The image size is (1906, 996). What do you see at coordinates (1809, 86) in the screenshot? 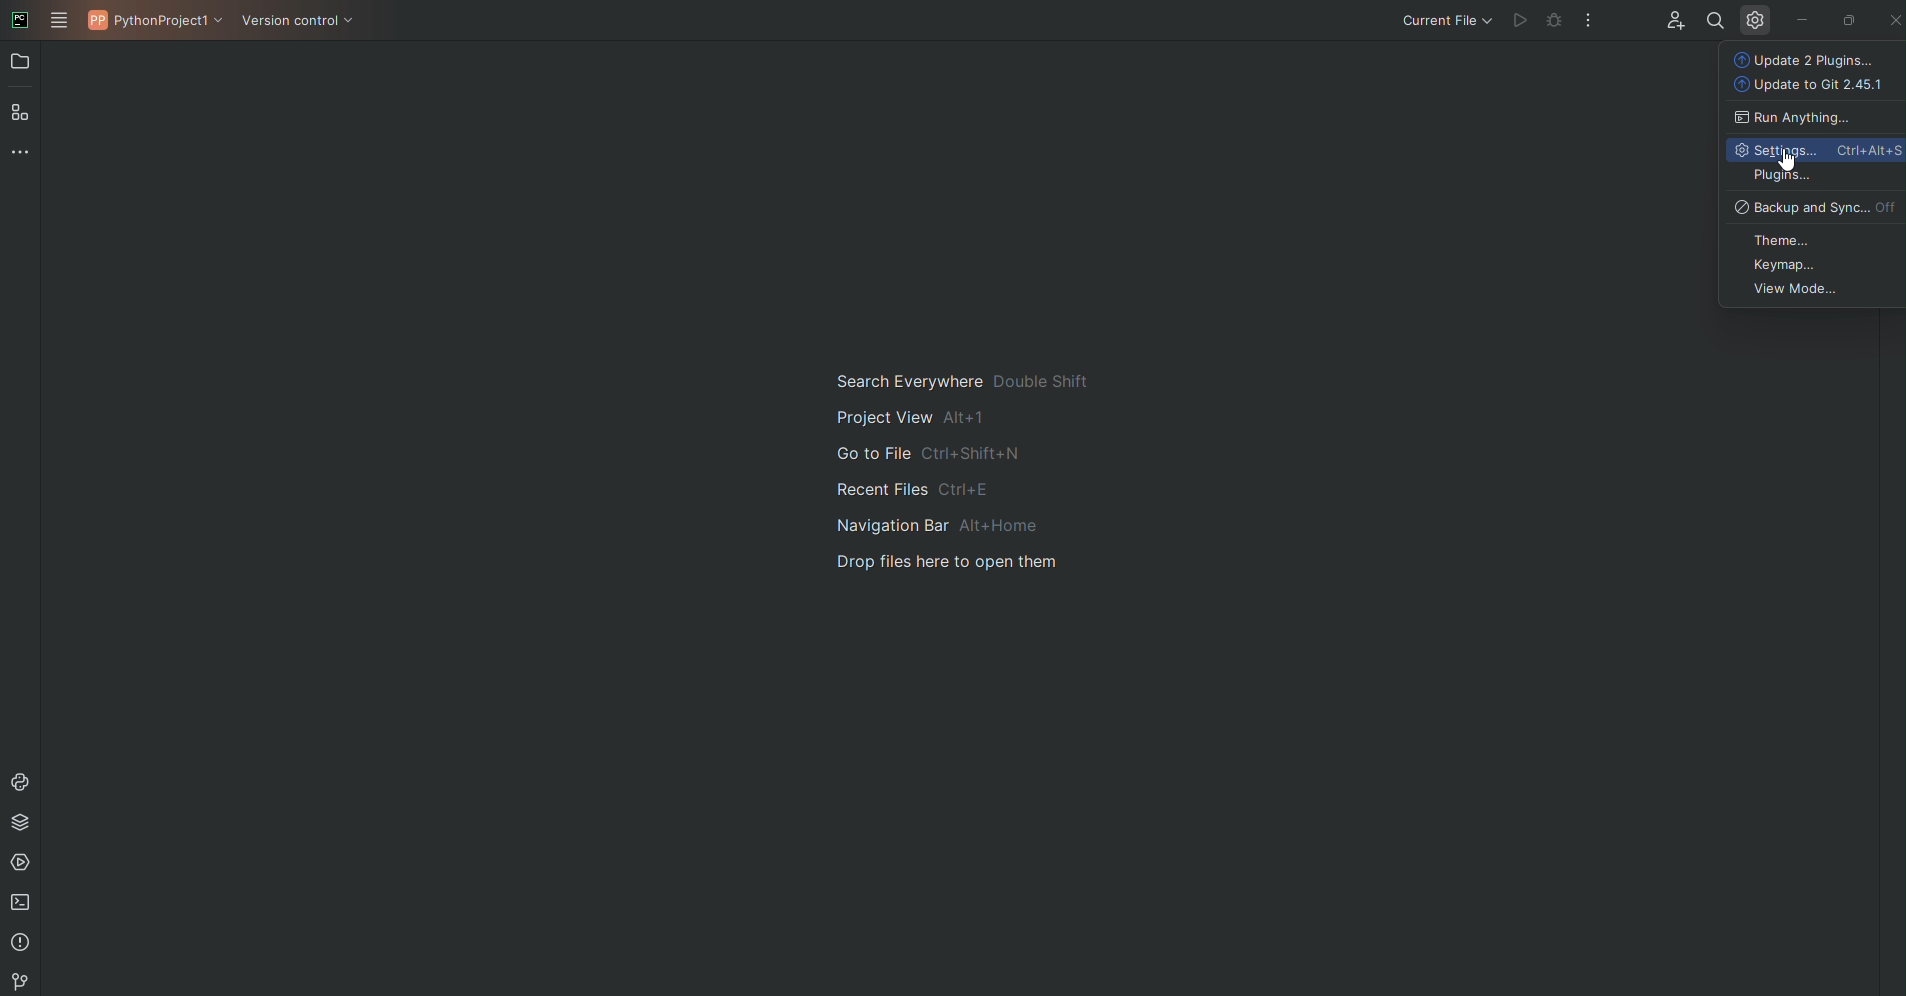
I see `Update to Git` at bounding box center [1809, 86].